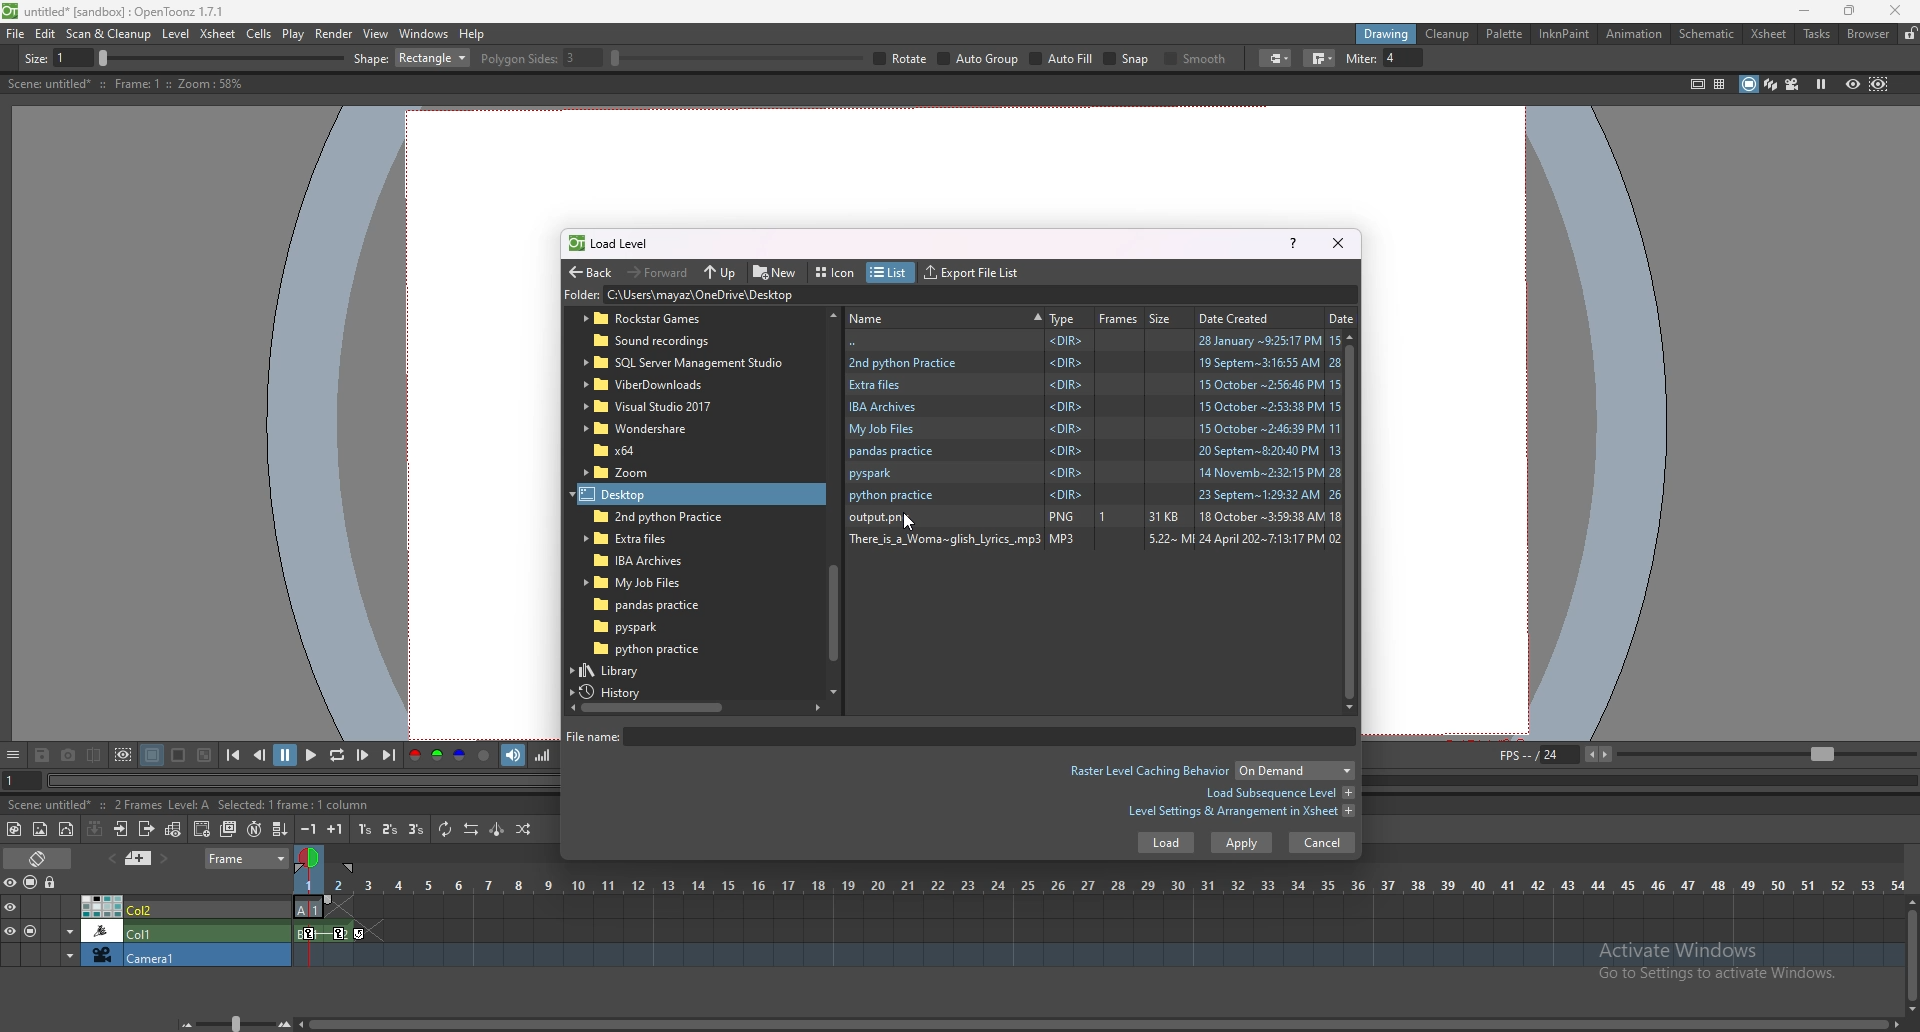 The width and height of the screenshot is (1920, 1032). Describe the element at coordinates (629, 670) in the screenshot. I see `library` at that location.